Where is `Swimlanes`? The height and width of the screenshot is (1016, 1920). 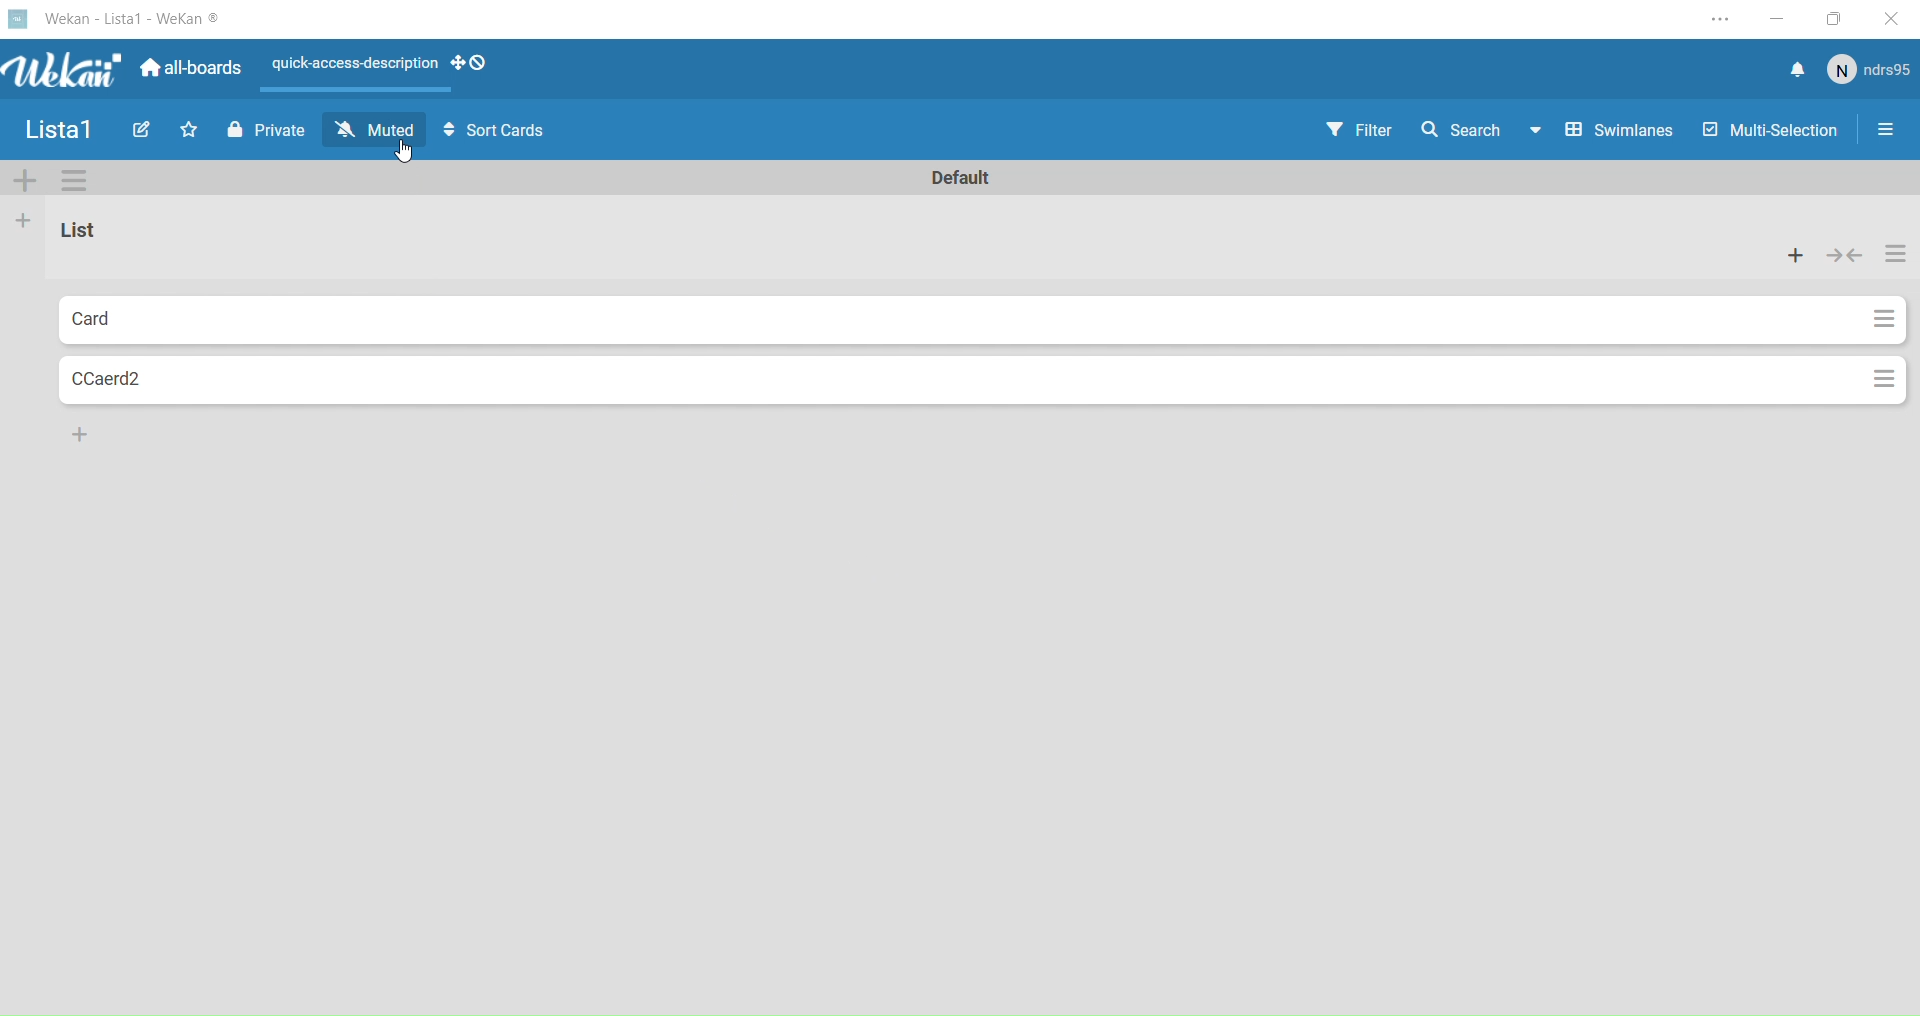 Swimlanes is located at coordinates (1614, 131).